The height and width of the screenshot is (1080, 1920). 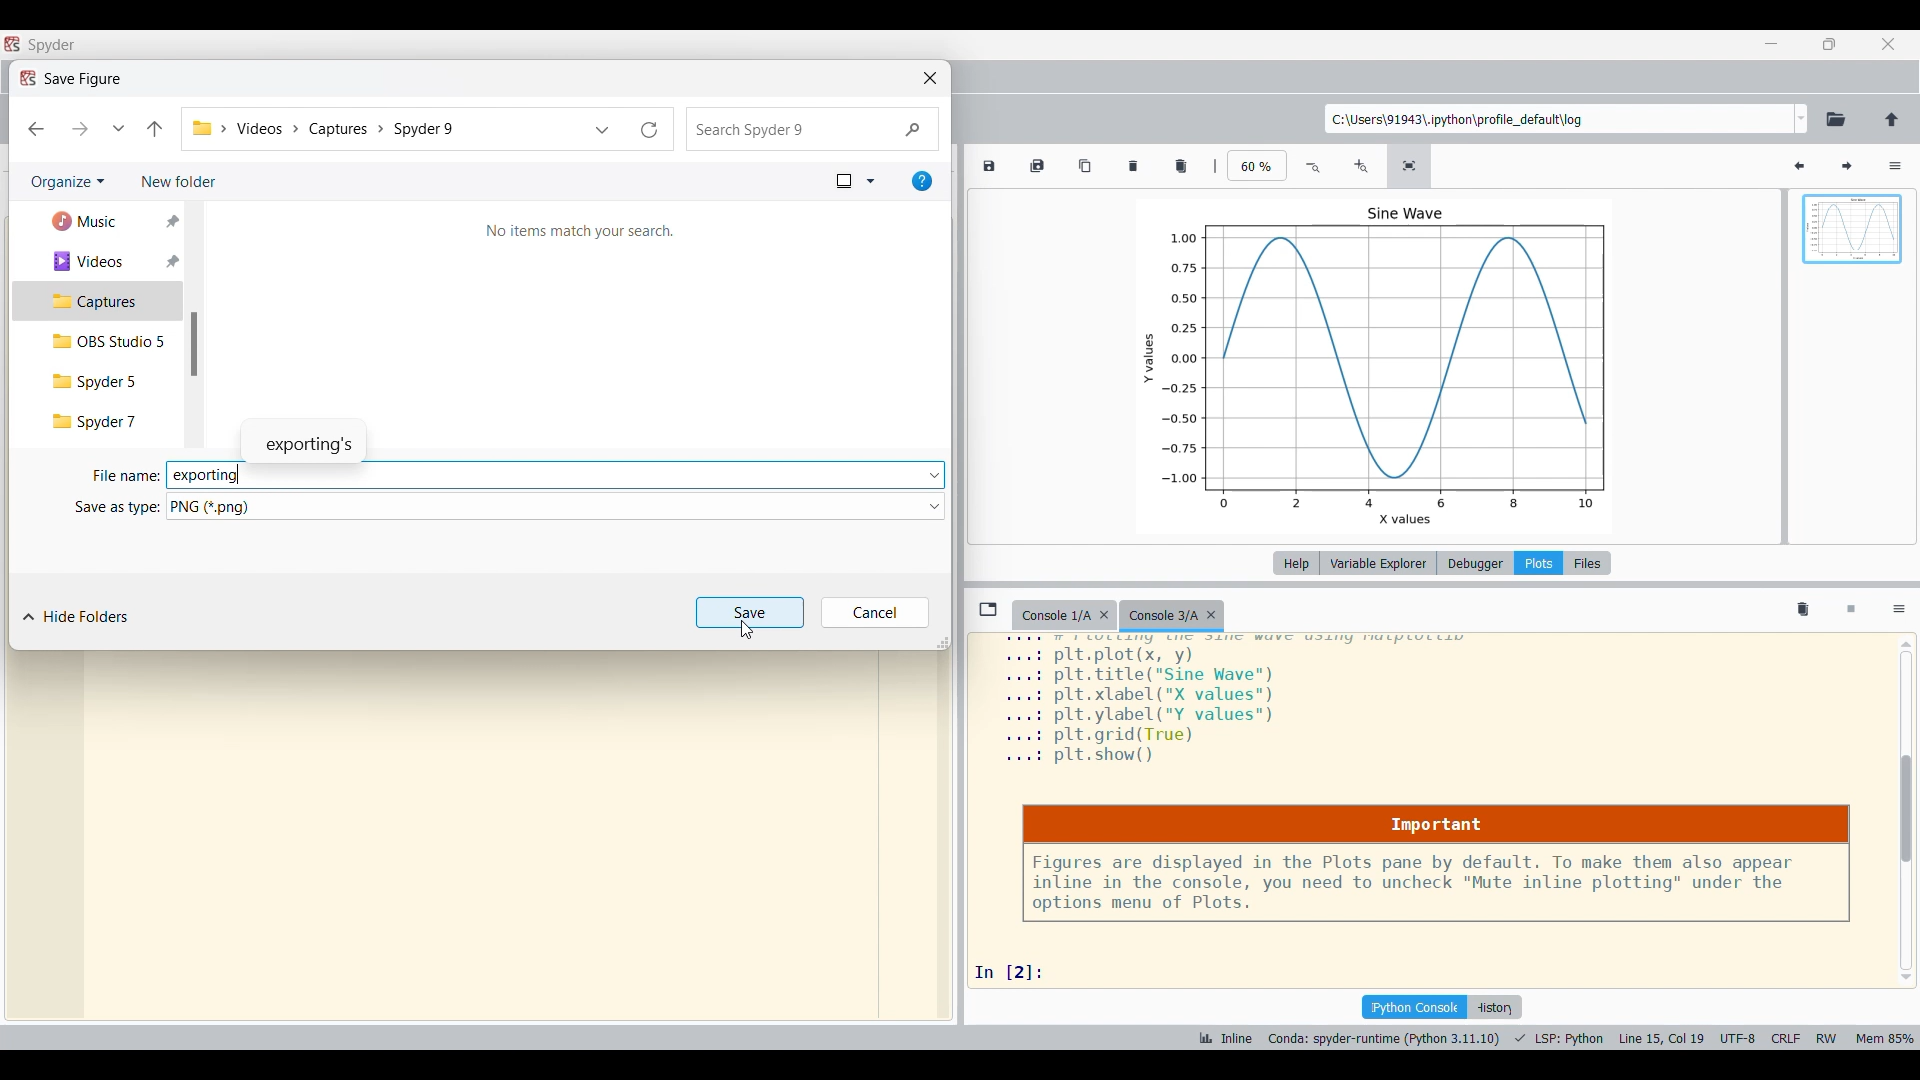 What do you see at coordinates (1896, 166) in the screenshot?
I see `Options` at bounding box center [1896, 166].